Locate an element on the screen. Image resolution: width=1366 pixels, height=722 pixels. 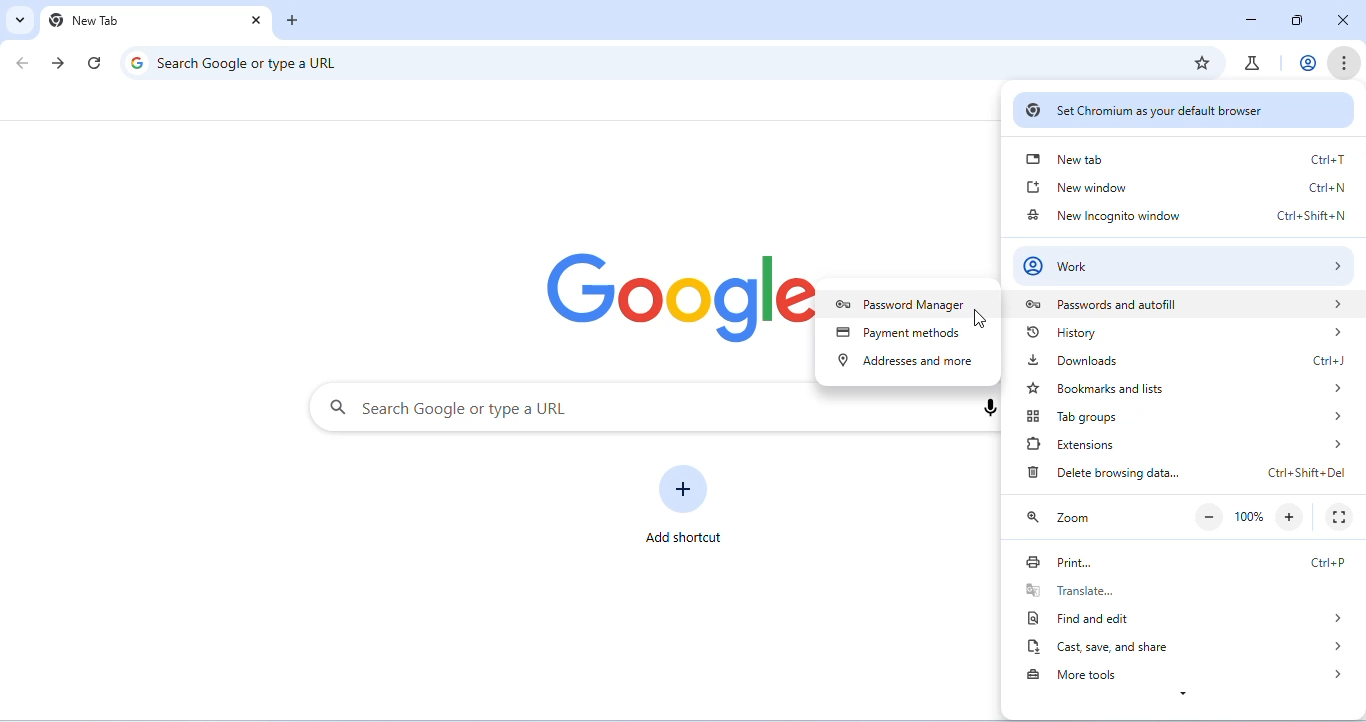
search tabs is located at coordinates (20, 21).